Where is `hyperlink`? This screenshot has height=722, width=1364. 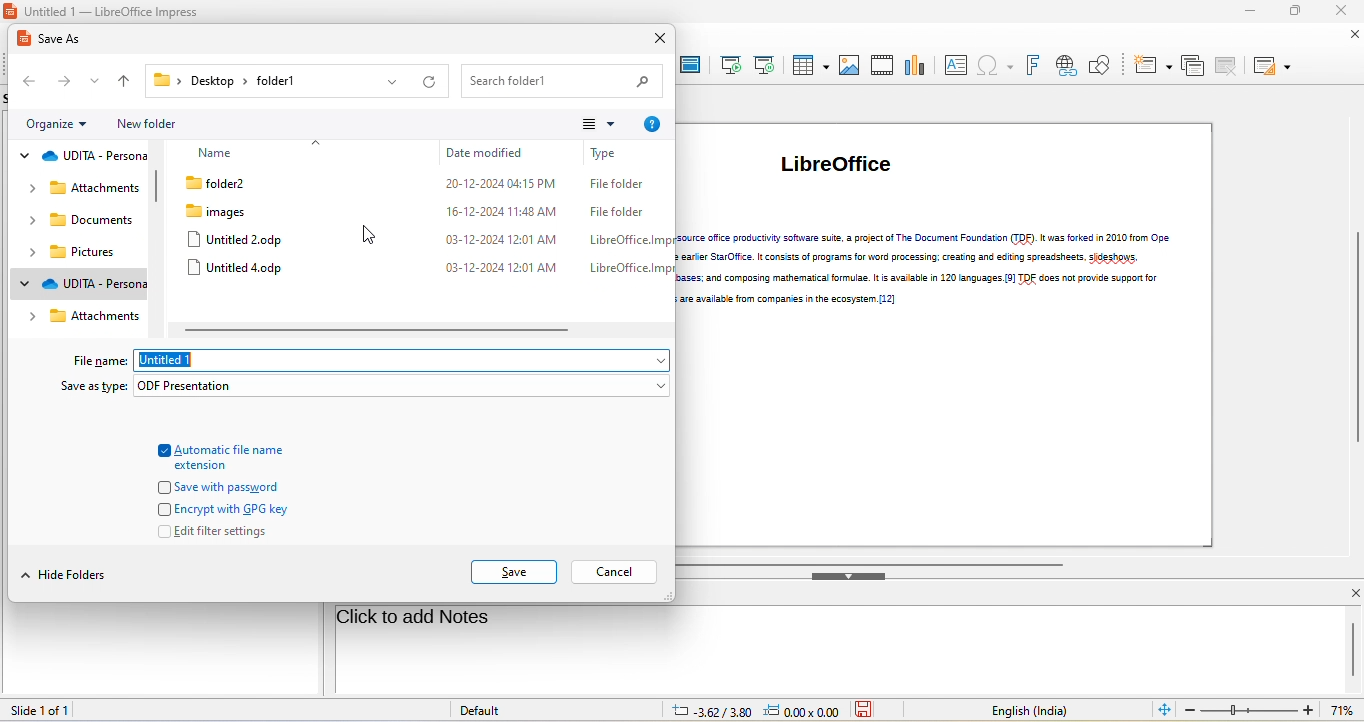 hyperlink is located at coordinates (1067, 67).